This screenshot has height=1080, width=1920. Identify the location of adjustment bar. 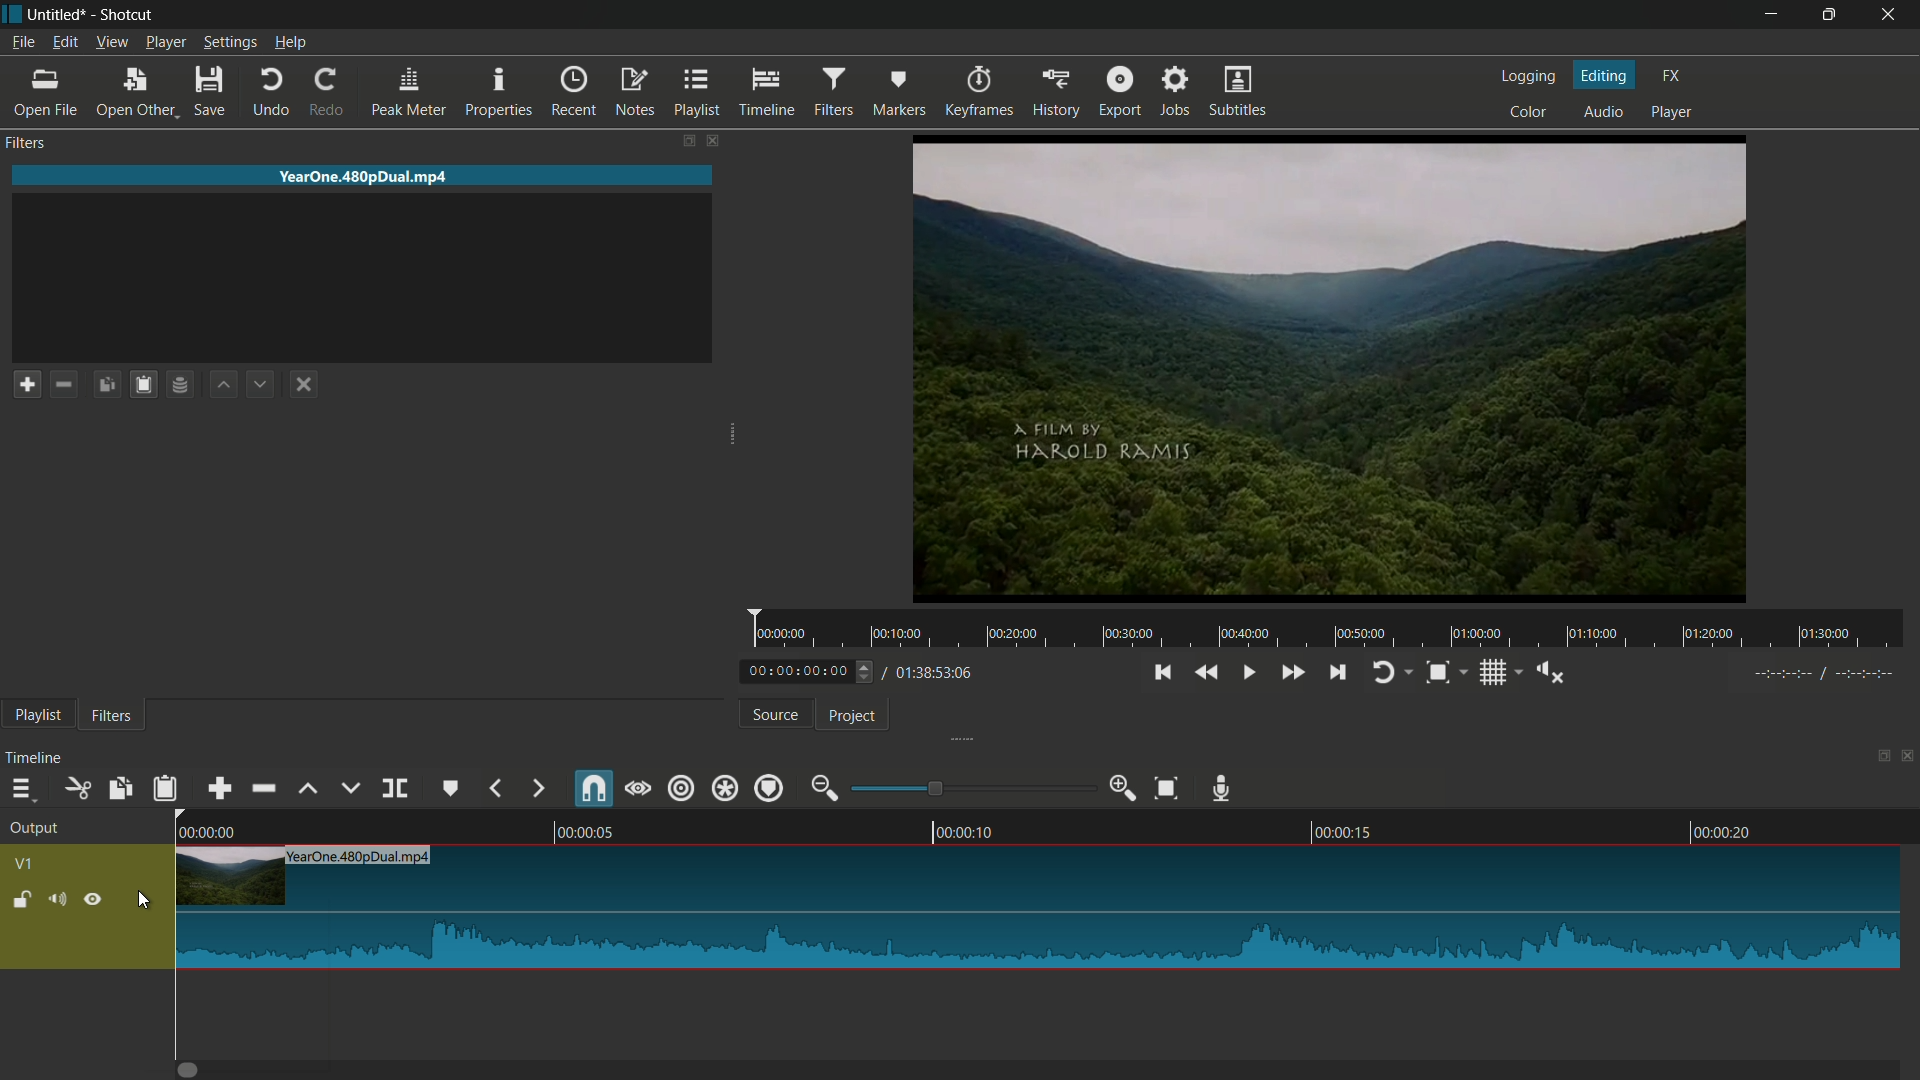
(974, 789).